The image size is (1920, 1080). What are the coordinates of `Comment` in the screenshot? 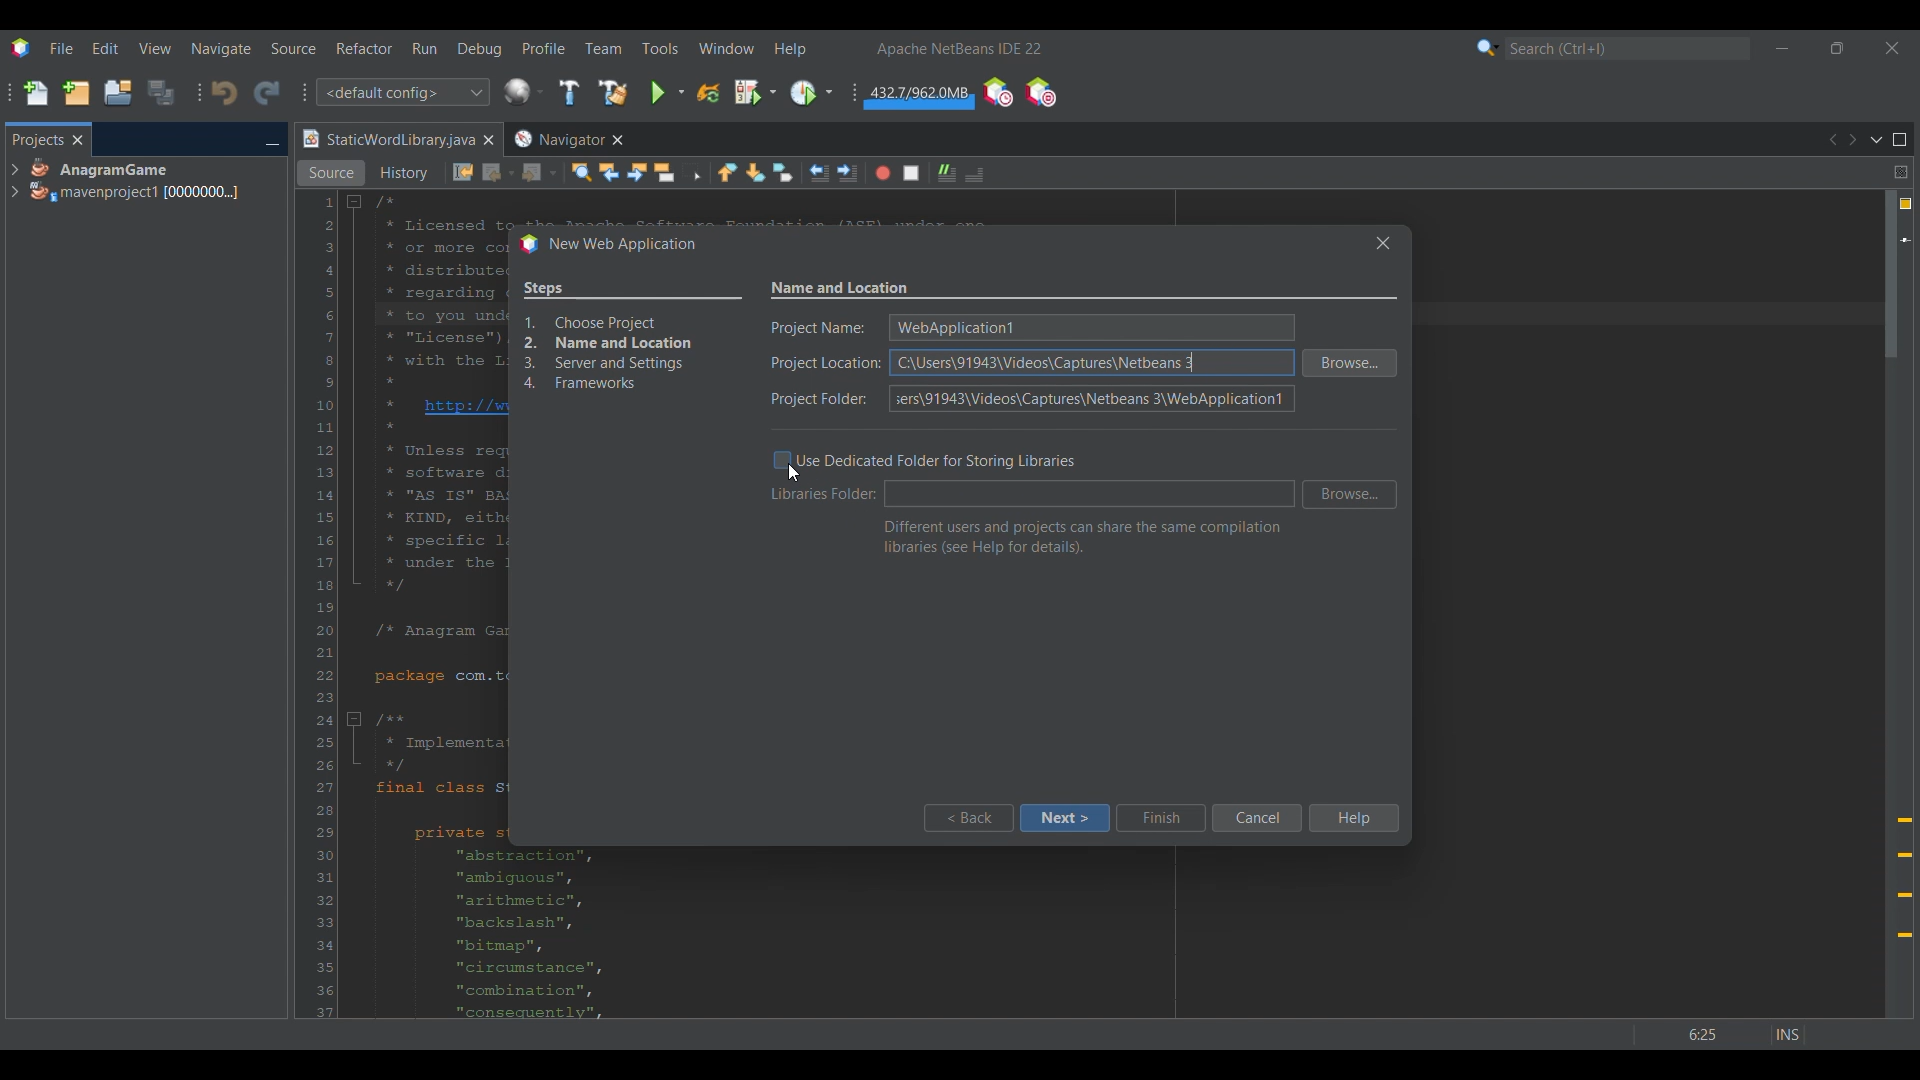 It's located at (974, 174).